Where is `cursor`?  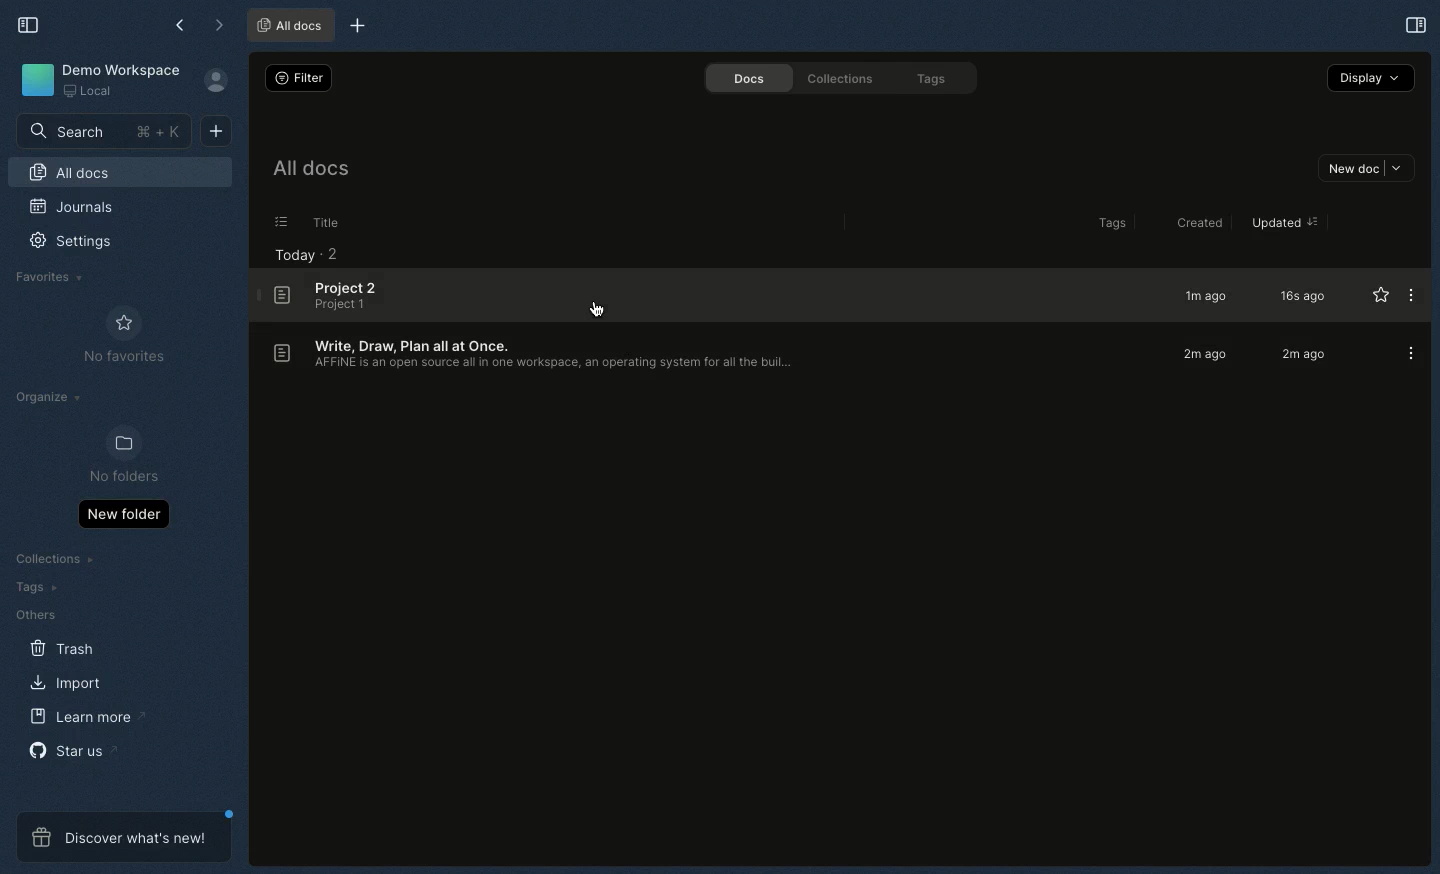 cursor is located at coordinates (602, 313).